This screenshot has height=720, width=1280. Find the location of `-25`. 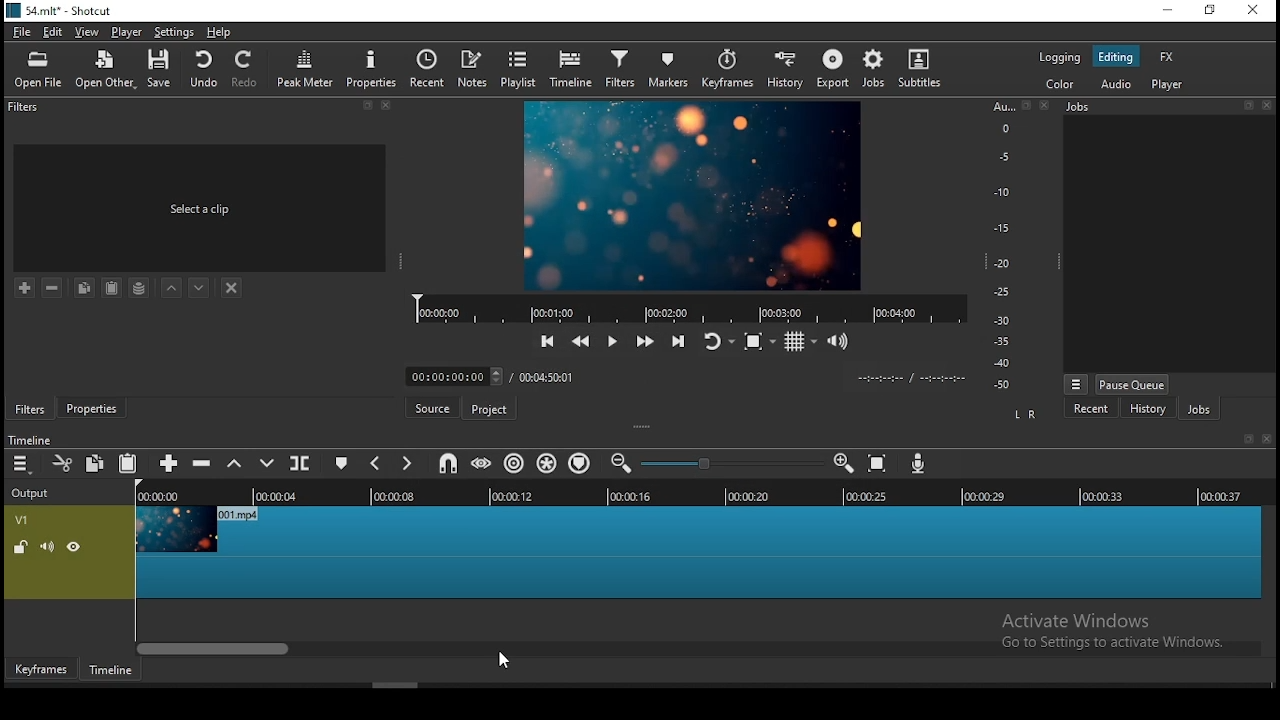

-25 is located at coordinates (1002, 293).